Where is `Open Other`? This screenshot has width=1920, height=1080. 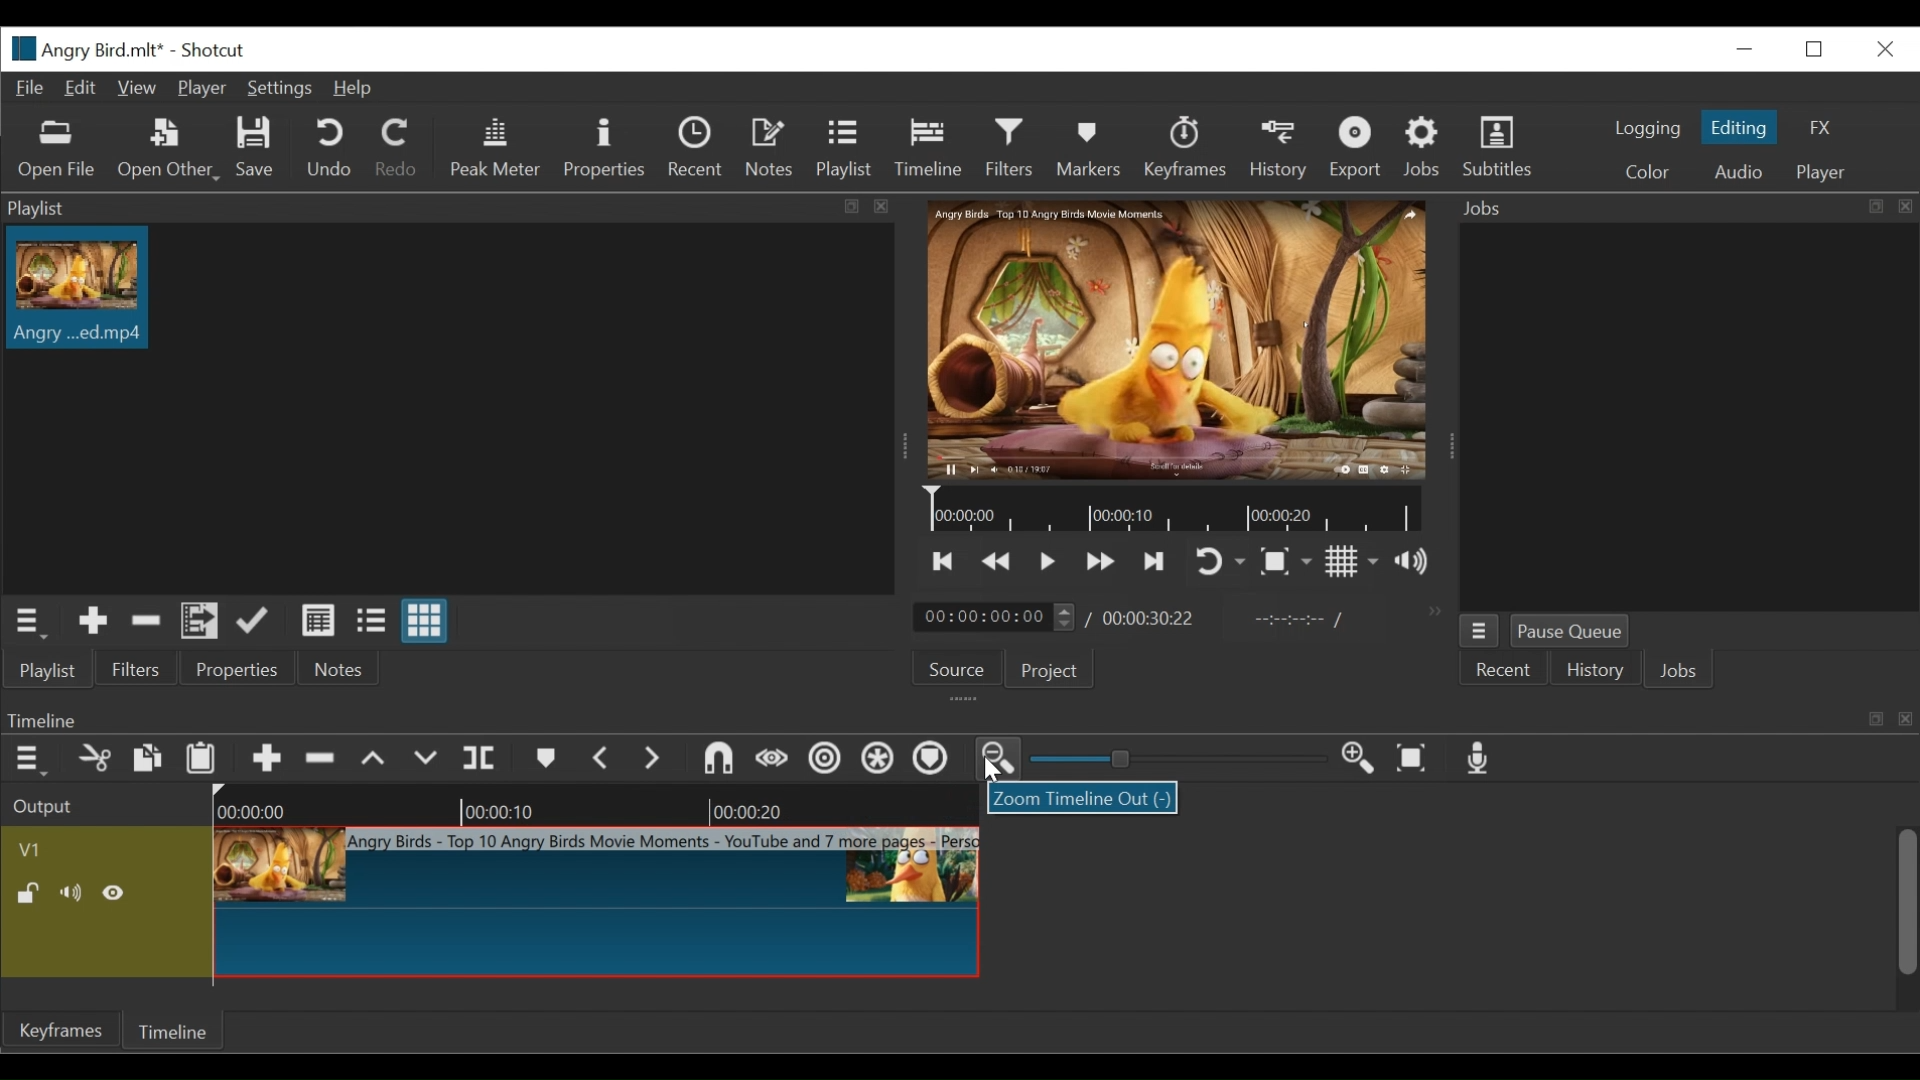
Open Other is located at coordinates (169, 151).